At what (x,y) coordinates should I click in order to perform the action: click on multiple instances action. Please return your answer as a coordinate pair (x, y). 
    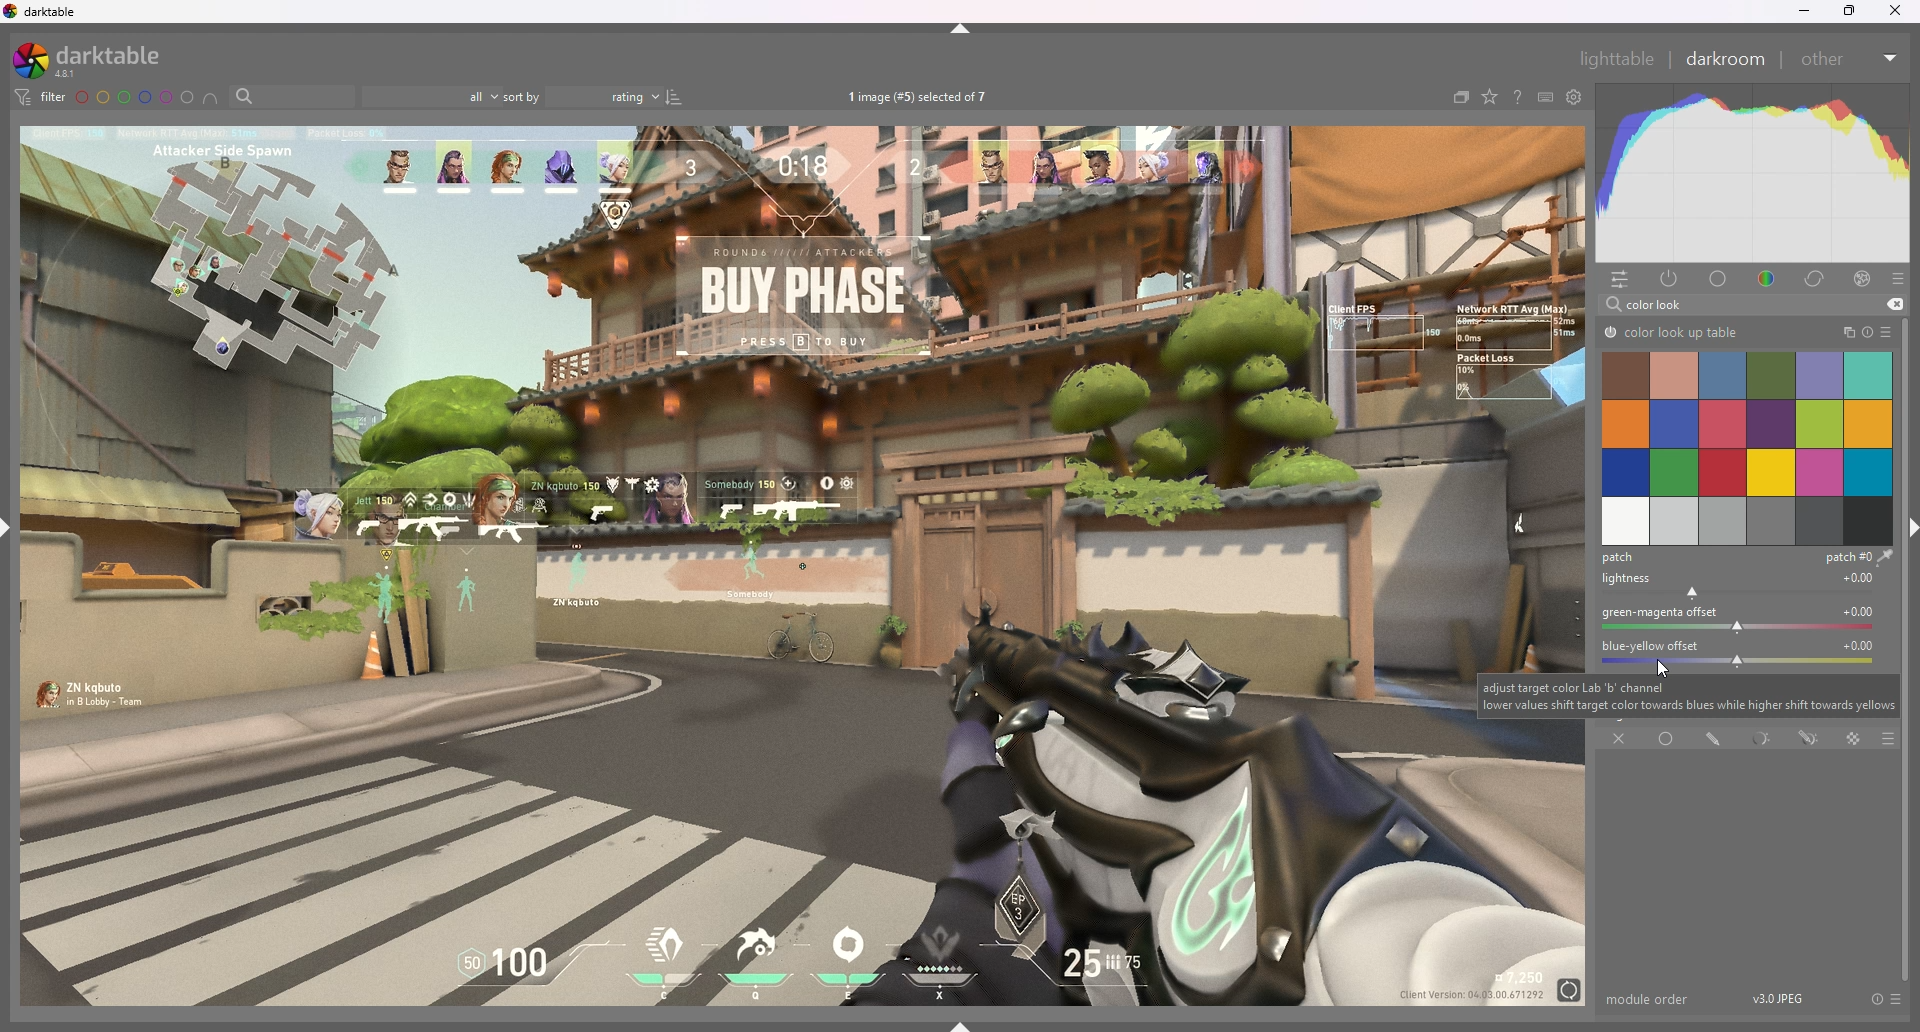
    Looking at the image, I should click on (1843, 332).